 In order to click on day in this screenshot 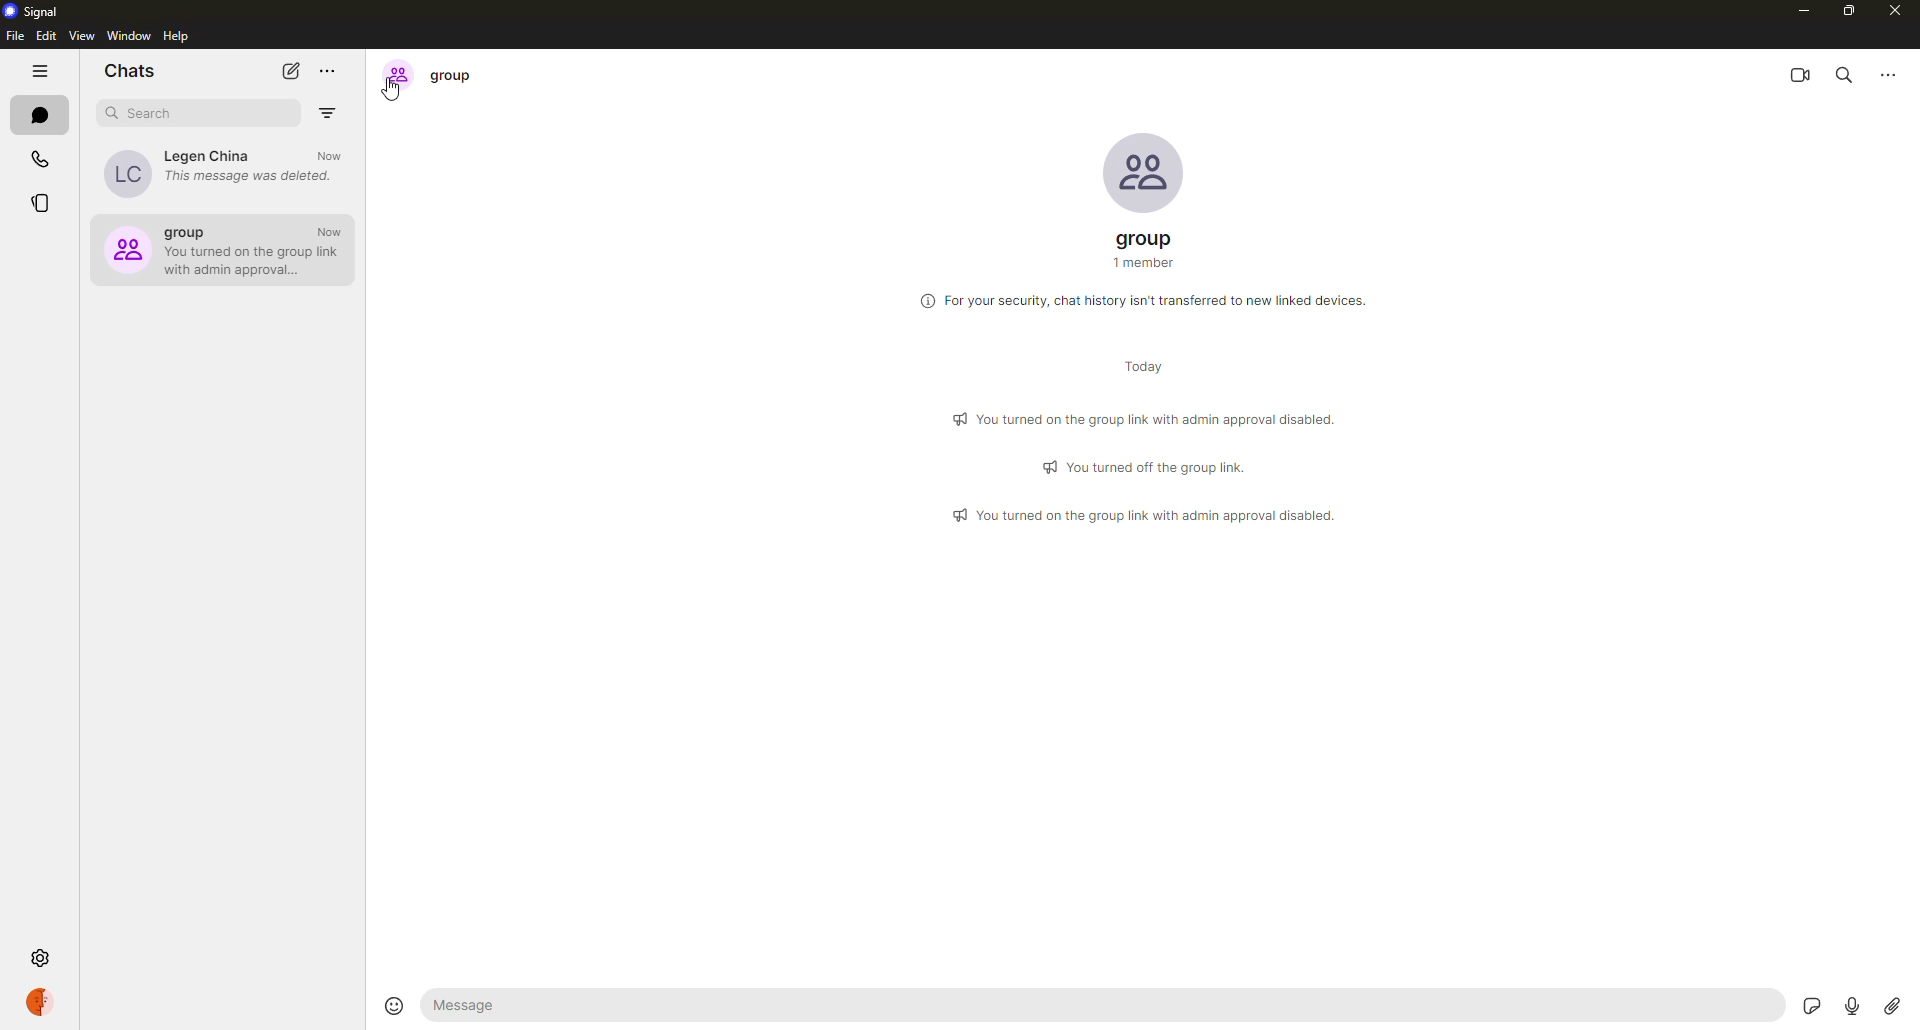, I will do `click(1142, 366)`.